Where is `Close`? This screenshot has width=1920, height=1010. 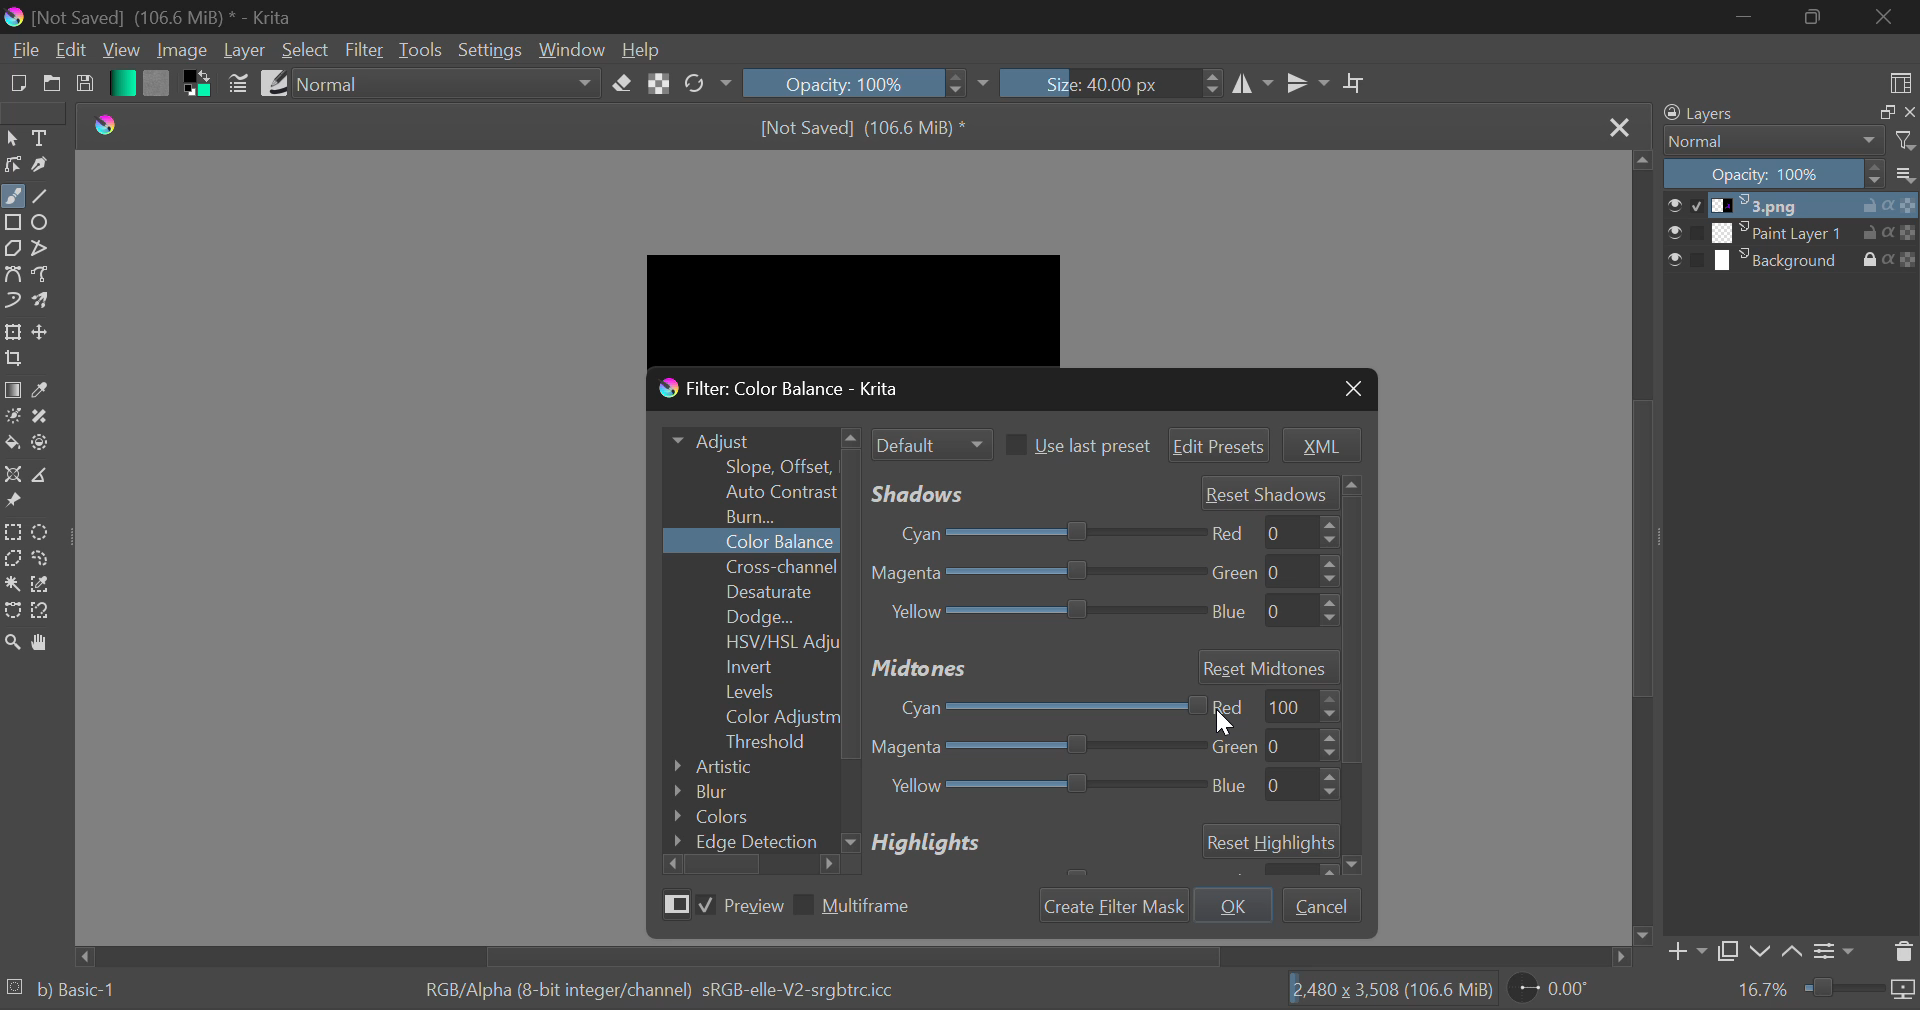
Close is located at coordinates (1355, 390).